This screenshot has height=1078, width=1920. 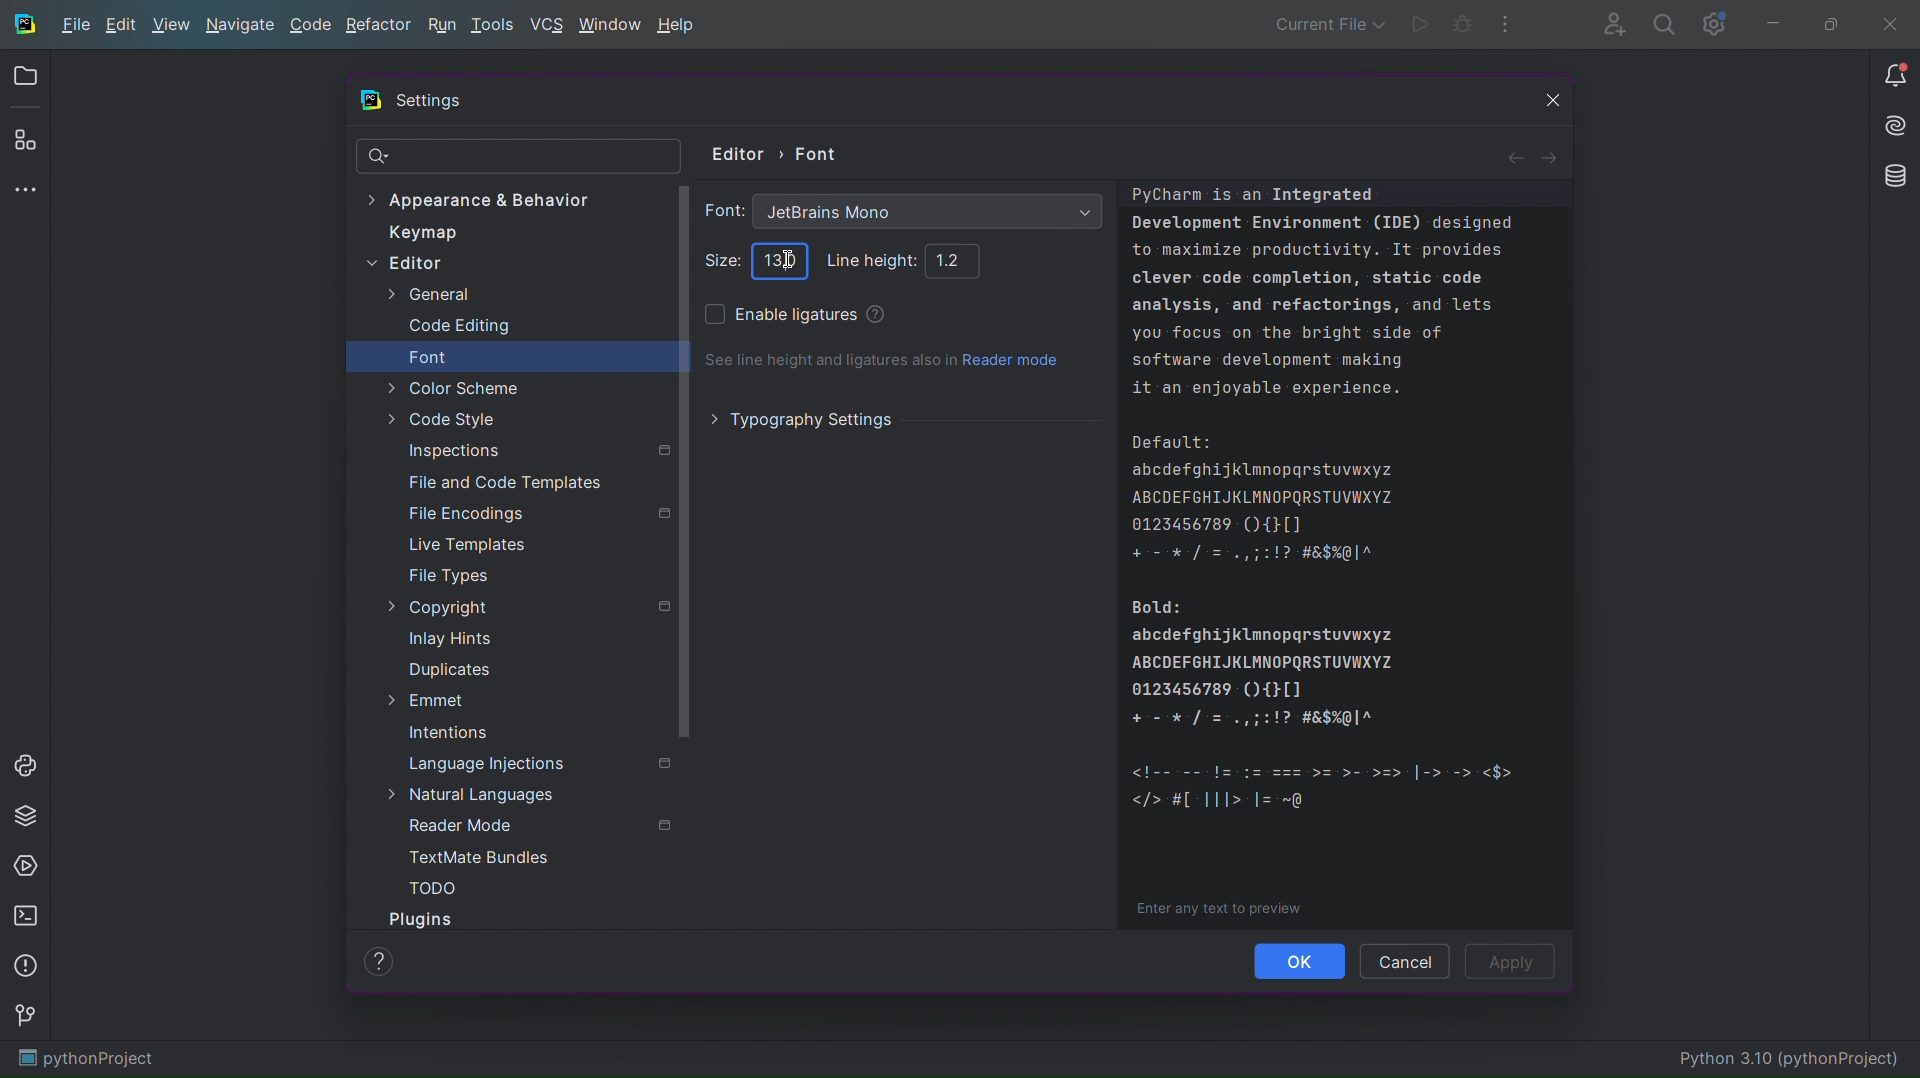 What do you see at coordinates (449, 327) in the screenshot?
I see `Code Editing` at bounding box center [449, 327].